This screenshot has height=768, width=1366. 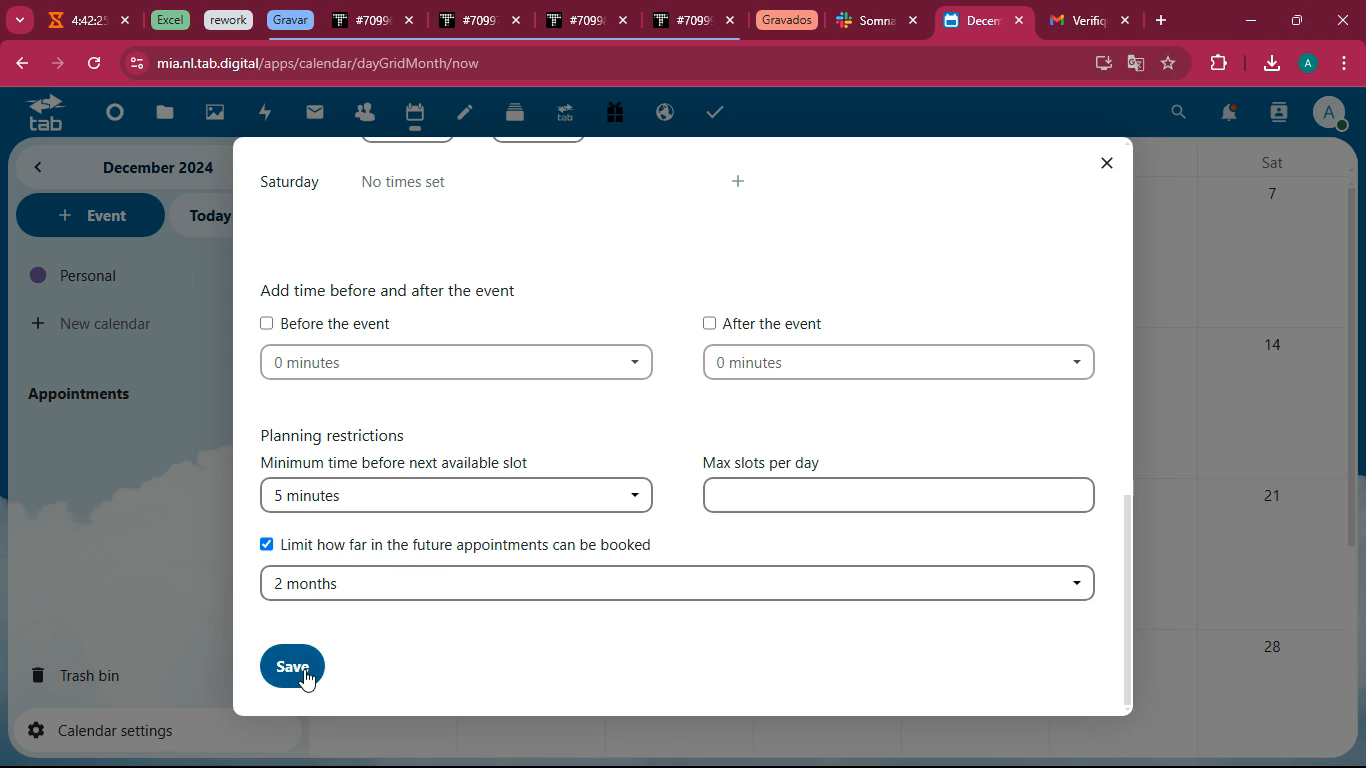 What do you see at coordinates (455, 497) in the screenshot?
I see `5 minutes` at bounding box center [455, 497].